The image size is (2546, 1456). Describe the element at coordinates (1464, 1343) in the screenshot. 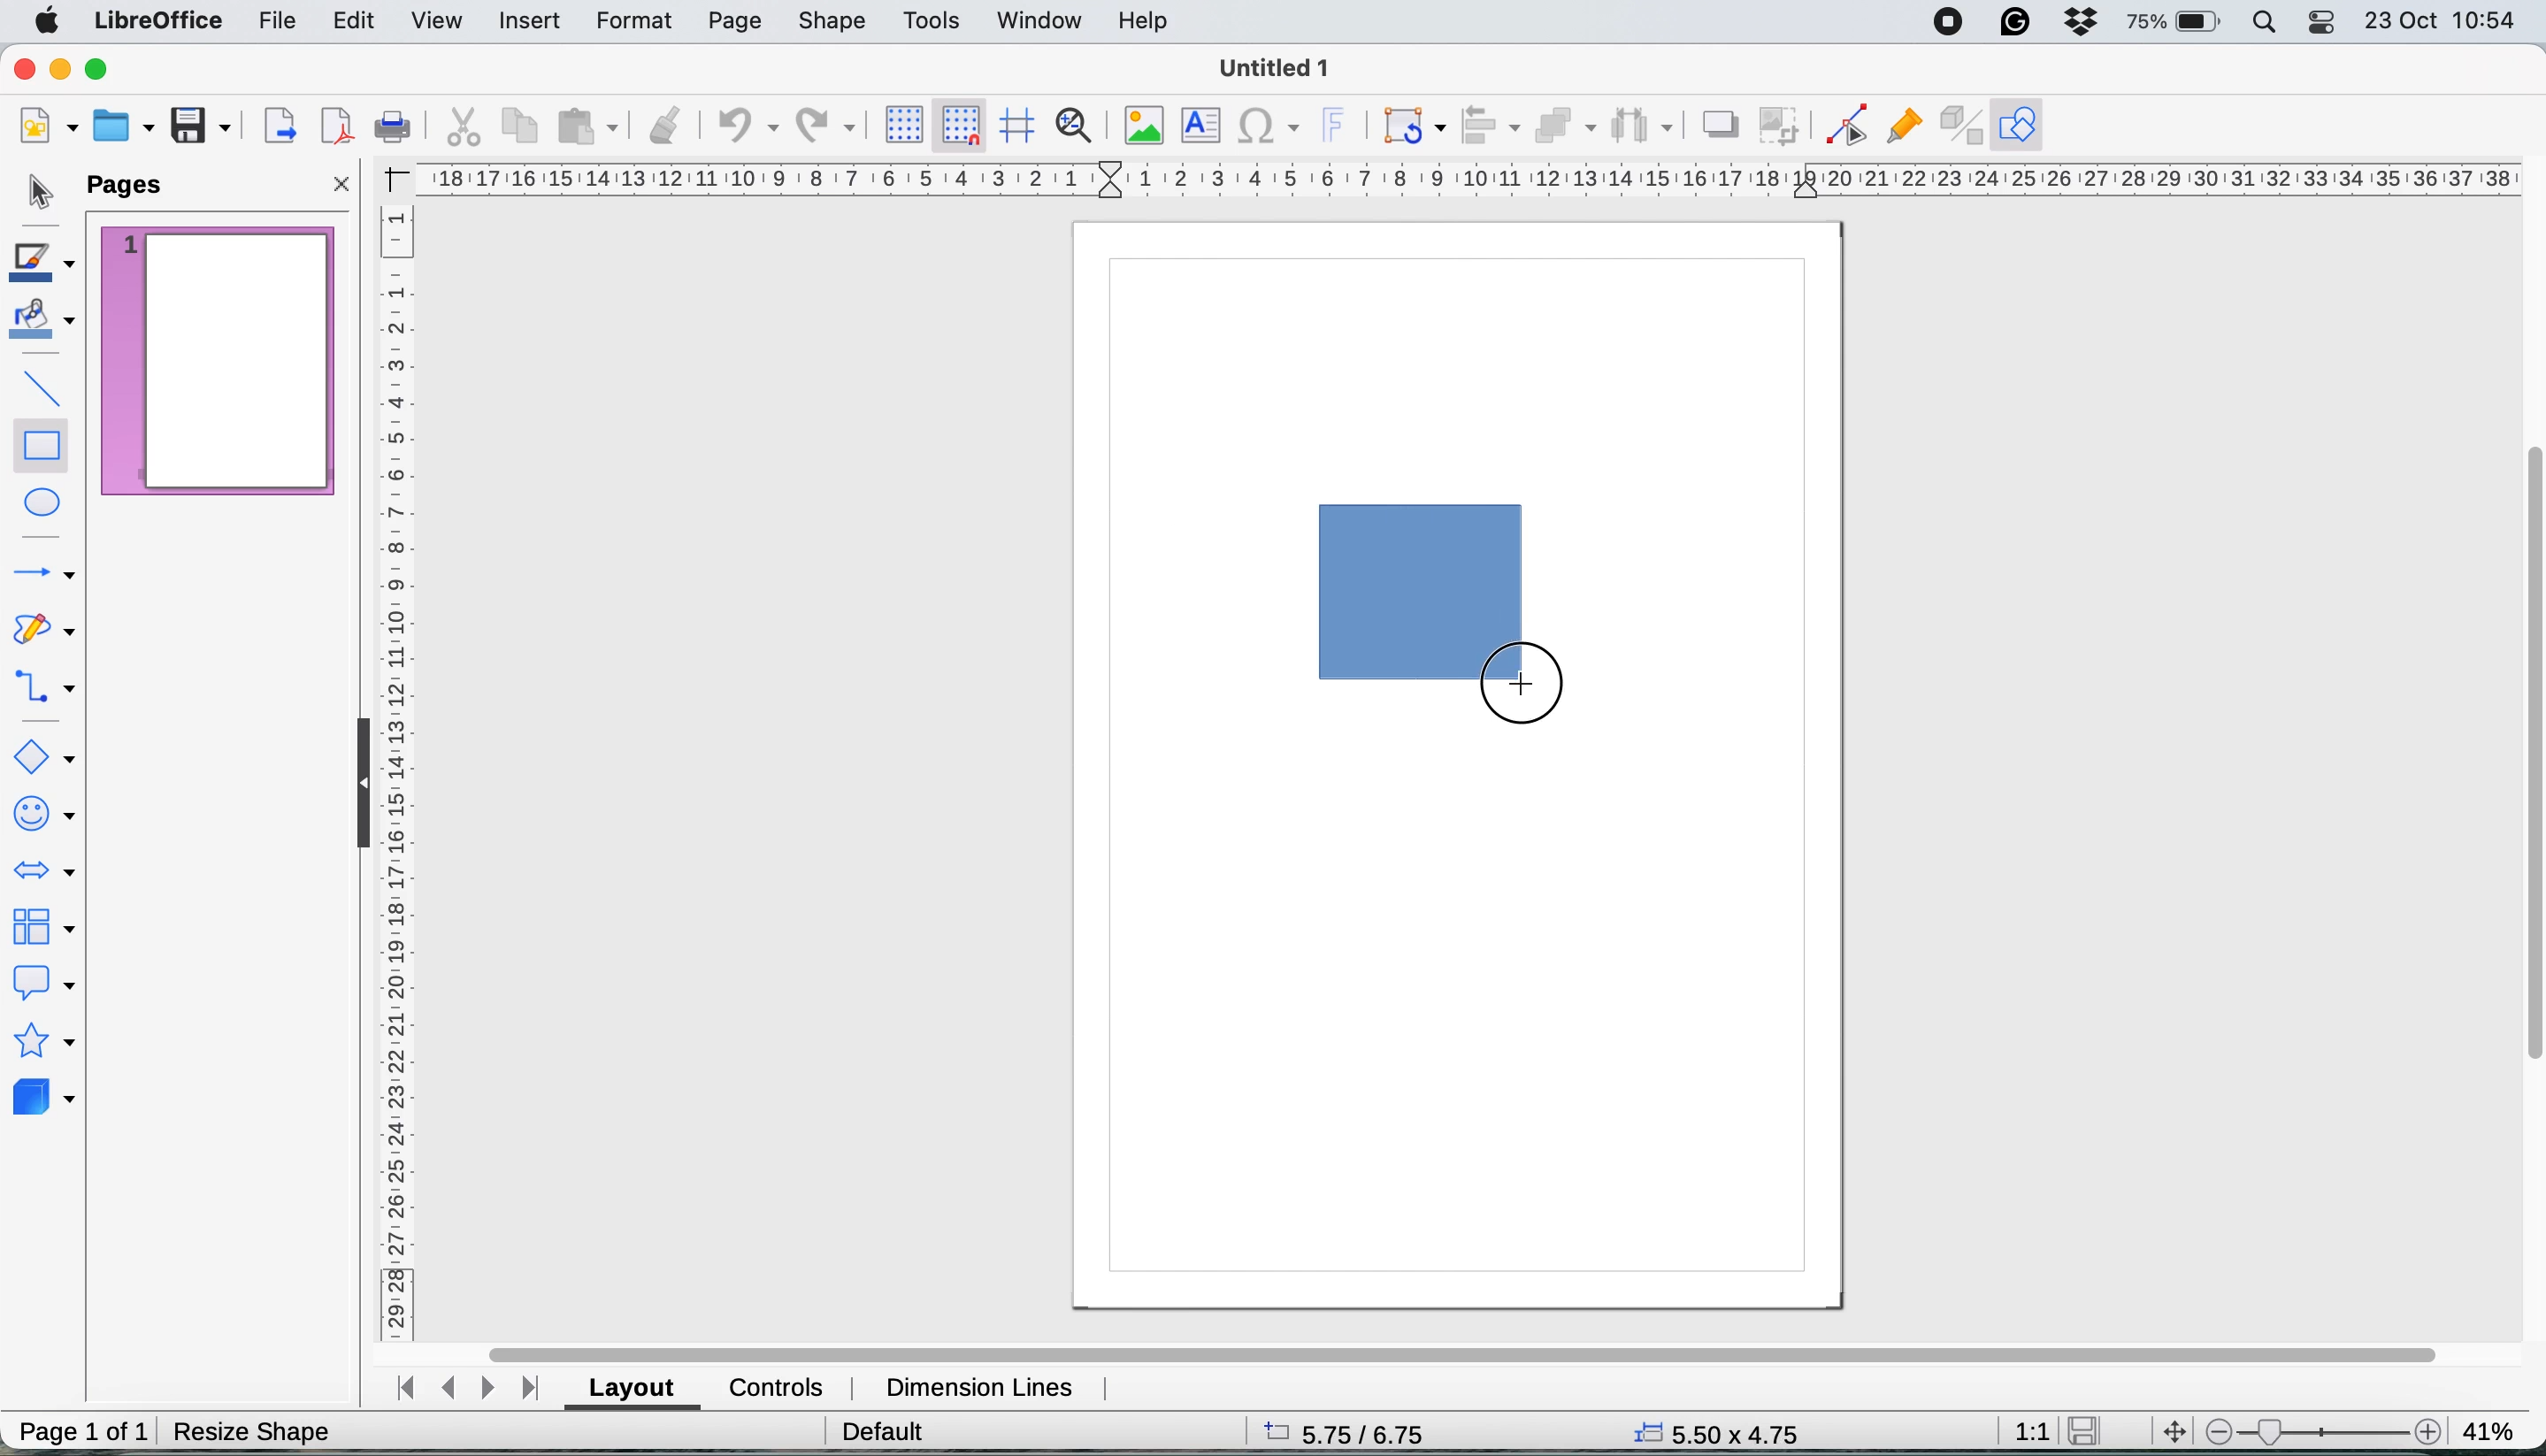

I see `horizontal scroll bar` at that location.